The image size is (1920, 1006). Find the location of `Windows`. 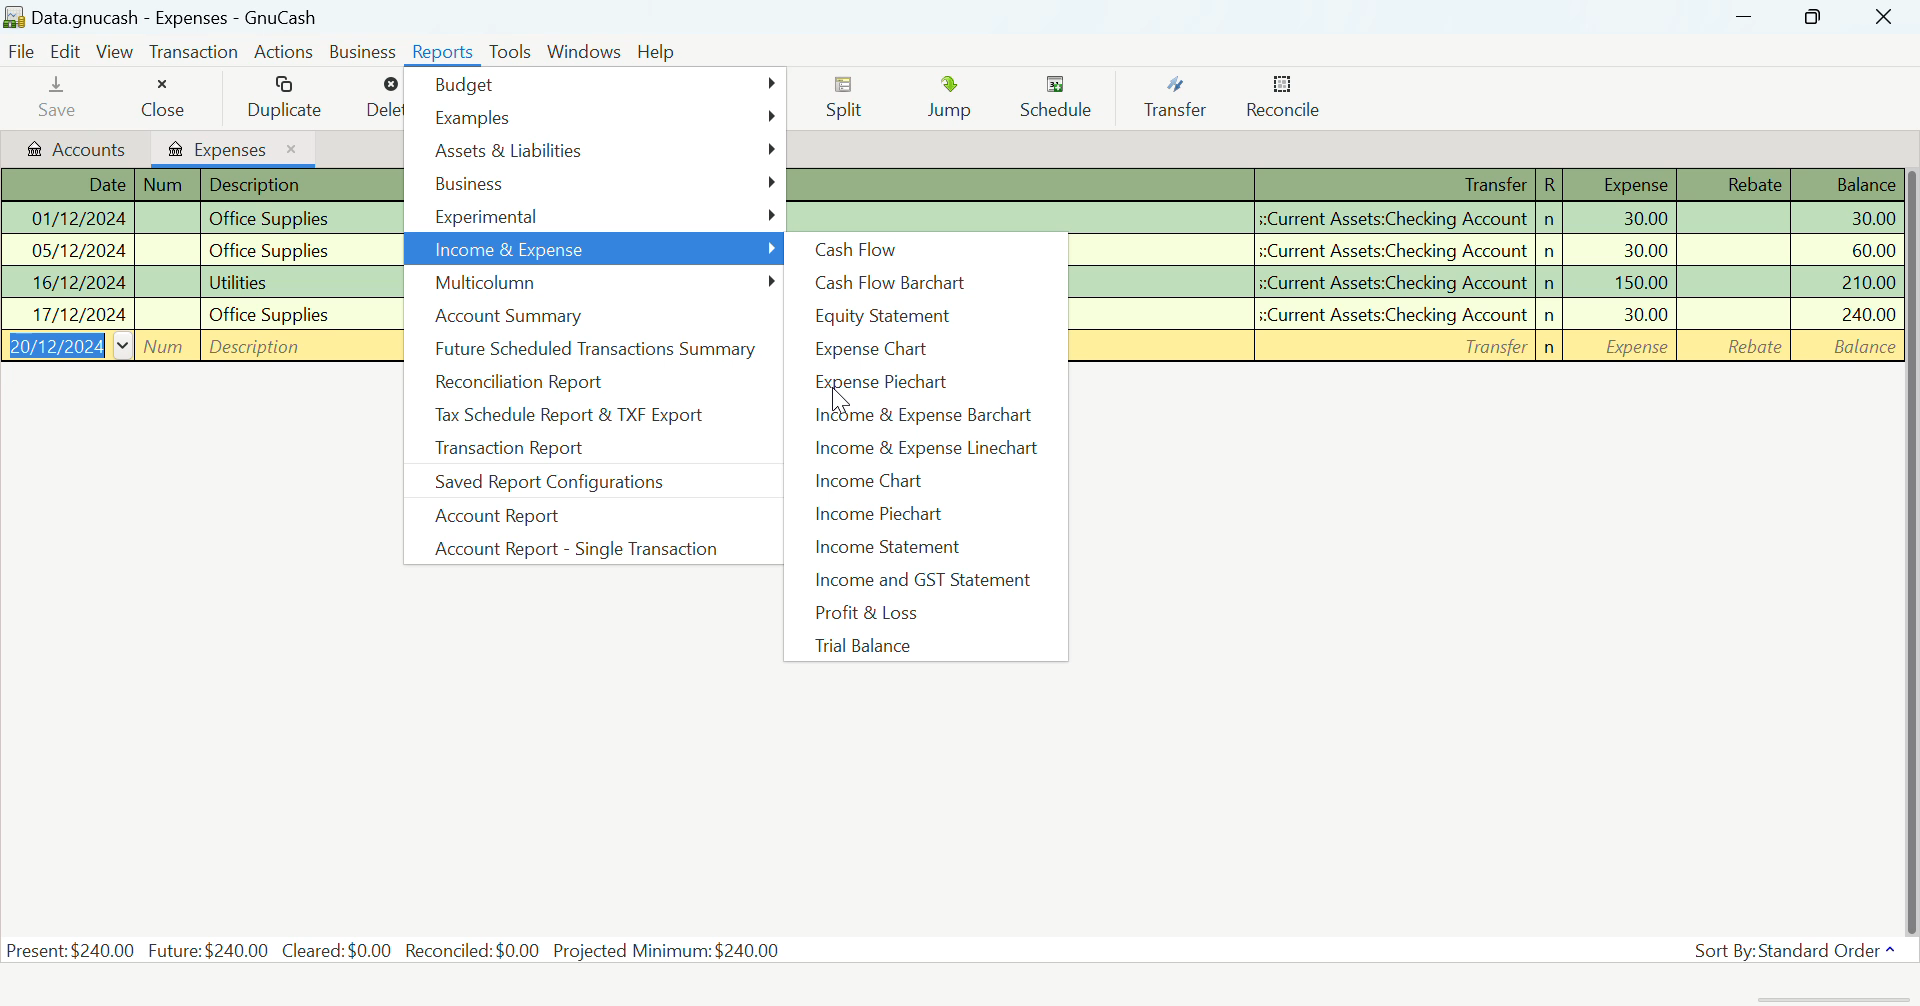

Windows is located at coordinates (584, 51).